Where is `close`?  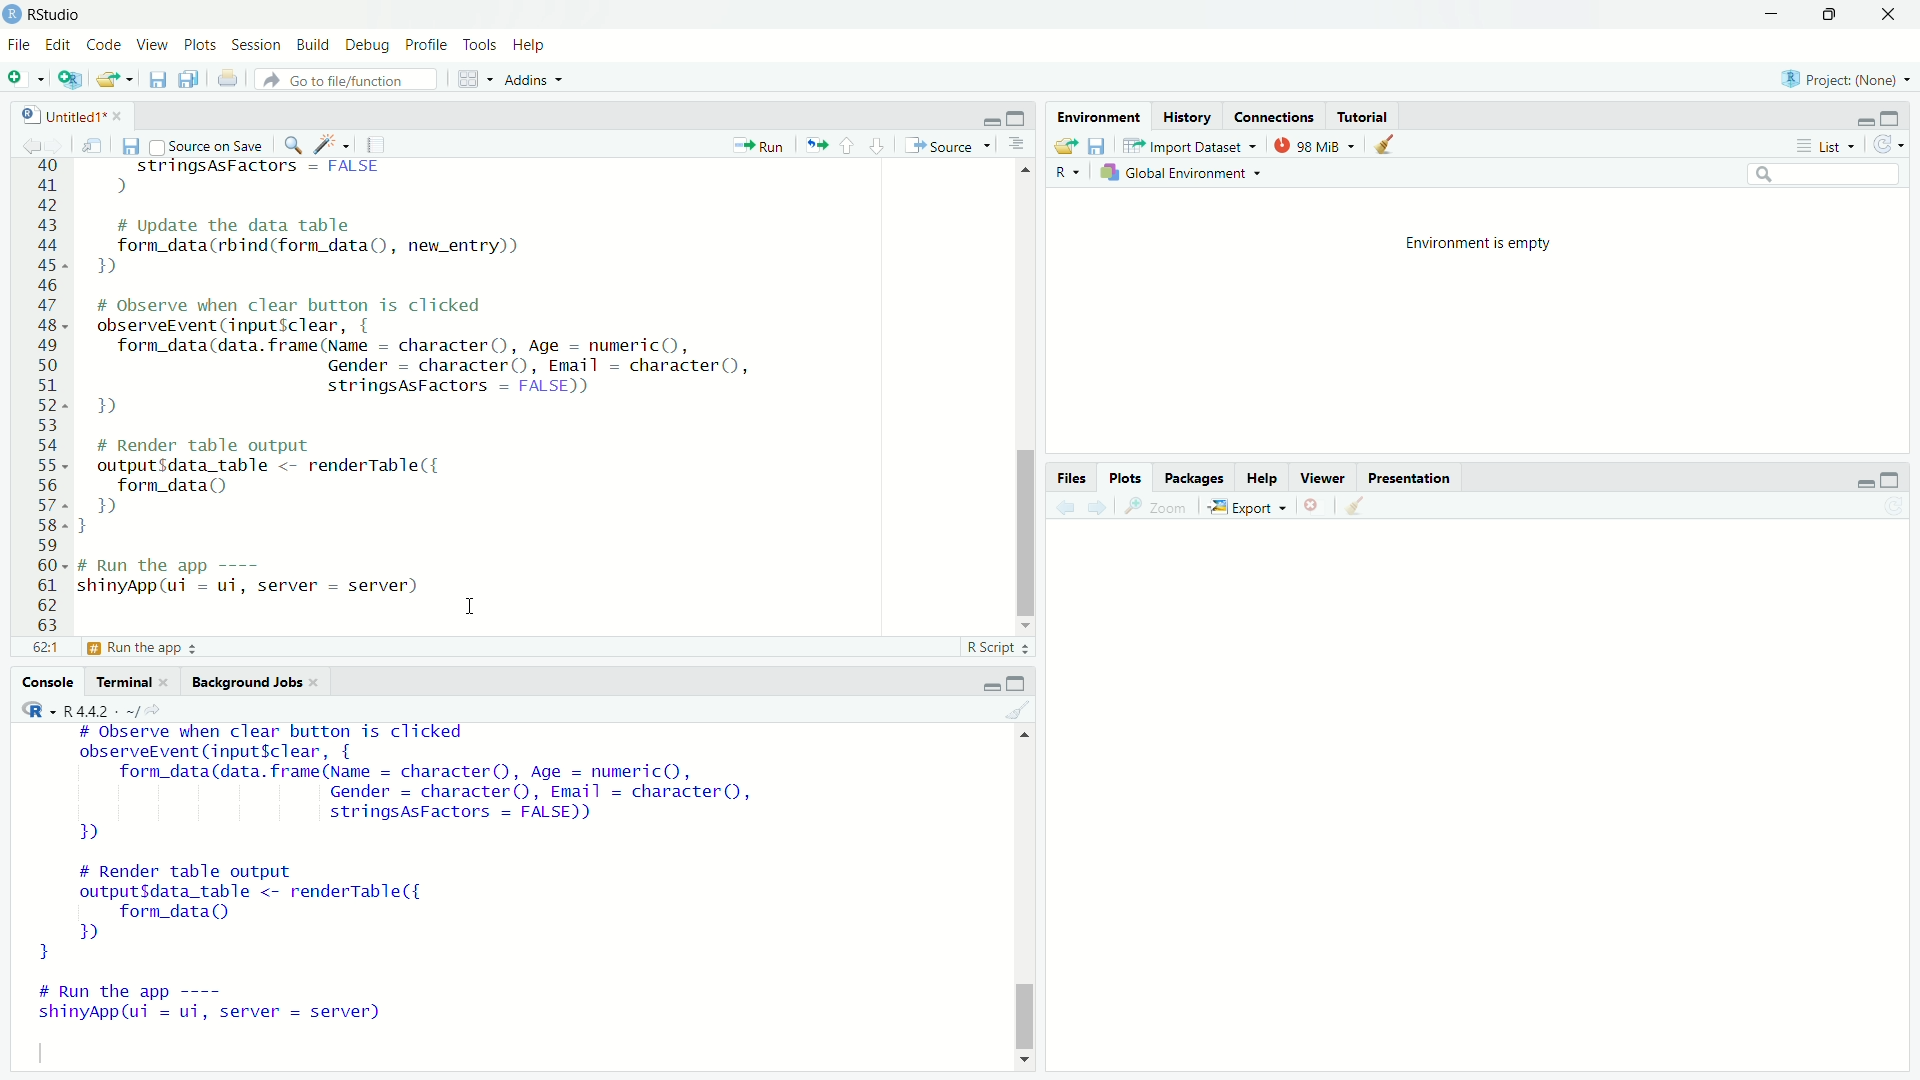 close is located at coordinates (321, 683).